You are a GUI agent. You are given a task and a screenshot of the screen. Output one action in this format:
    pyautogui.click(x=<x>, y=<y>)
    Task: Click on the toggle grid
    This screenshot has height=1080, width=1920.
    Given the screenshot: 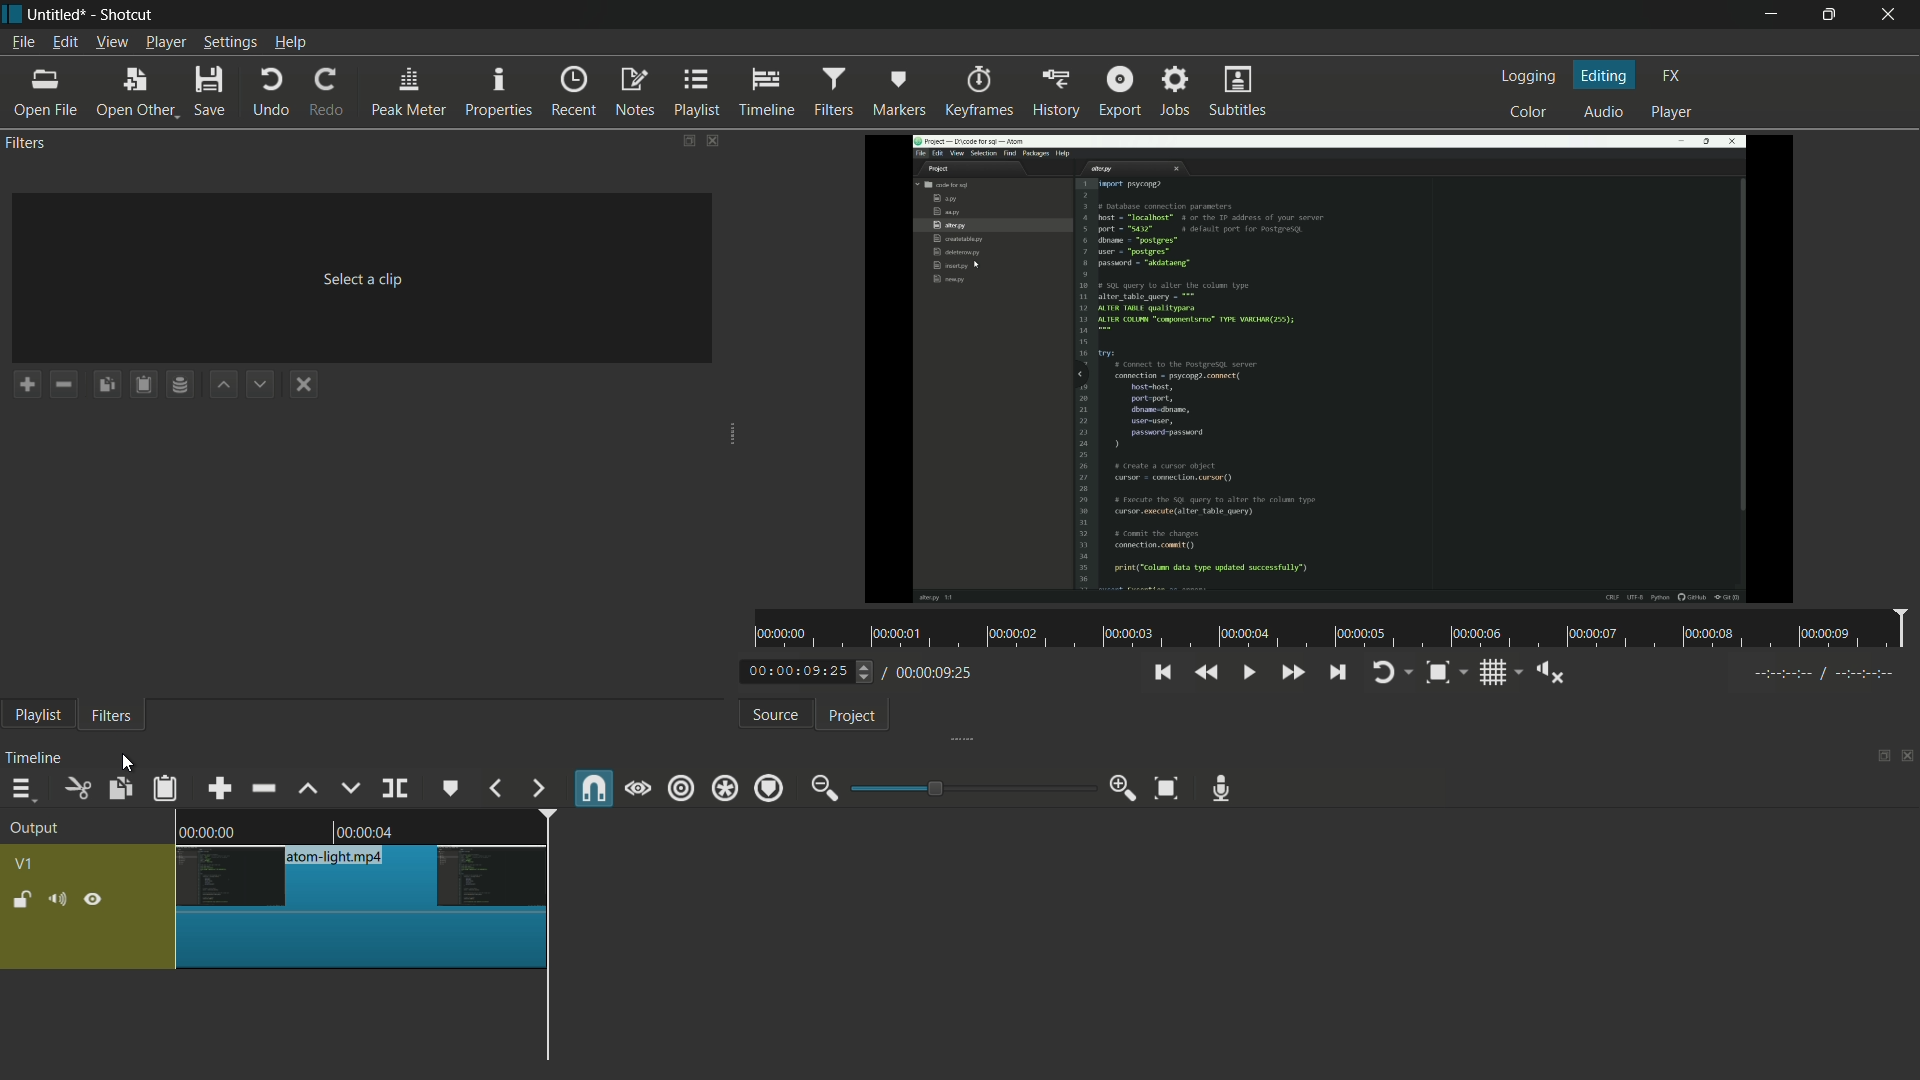 What is the action you would take?
    pyautogui.click(x=1499, y=672)
    